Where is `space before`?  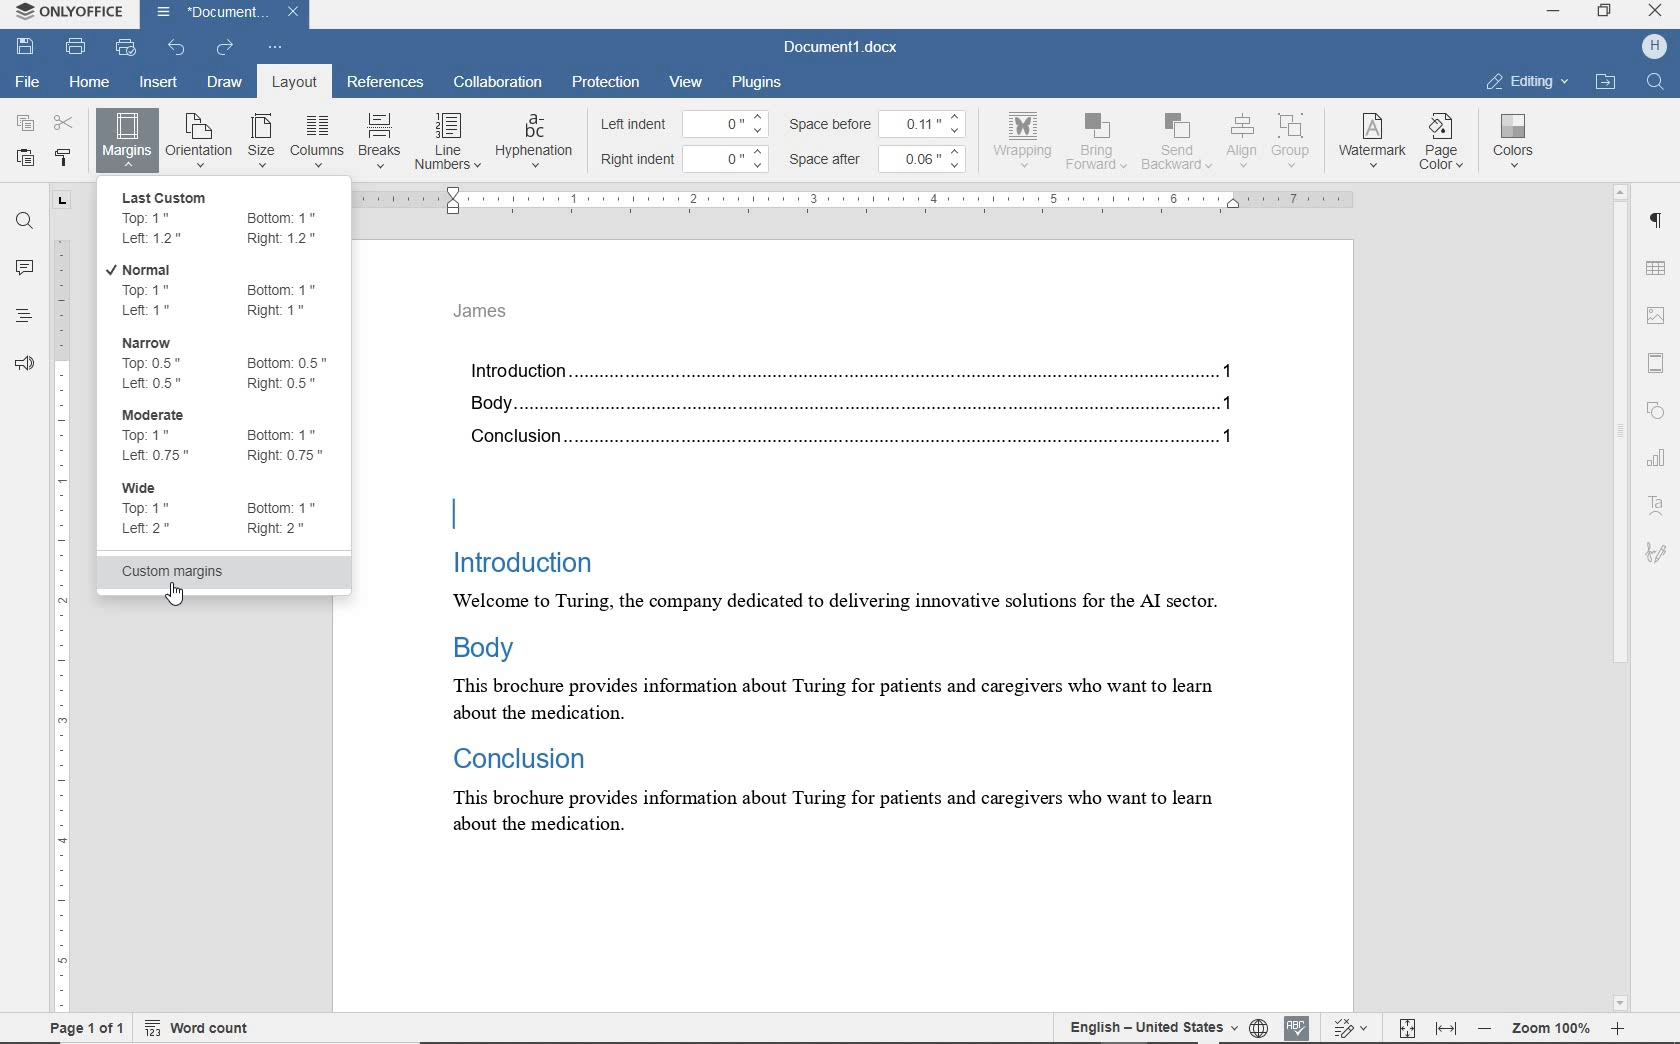
space before is located at coordinates (832, 124).